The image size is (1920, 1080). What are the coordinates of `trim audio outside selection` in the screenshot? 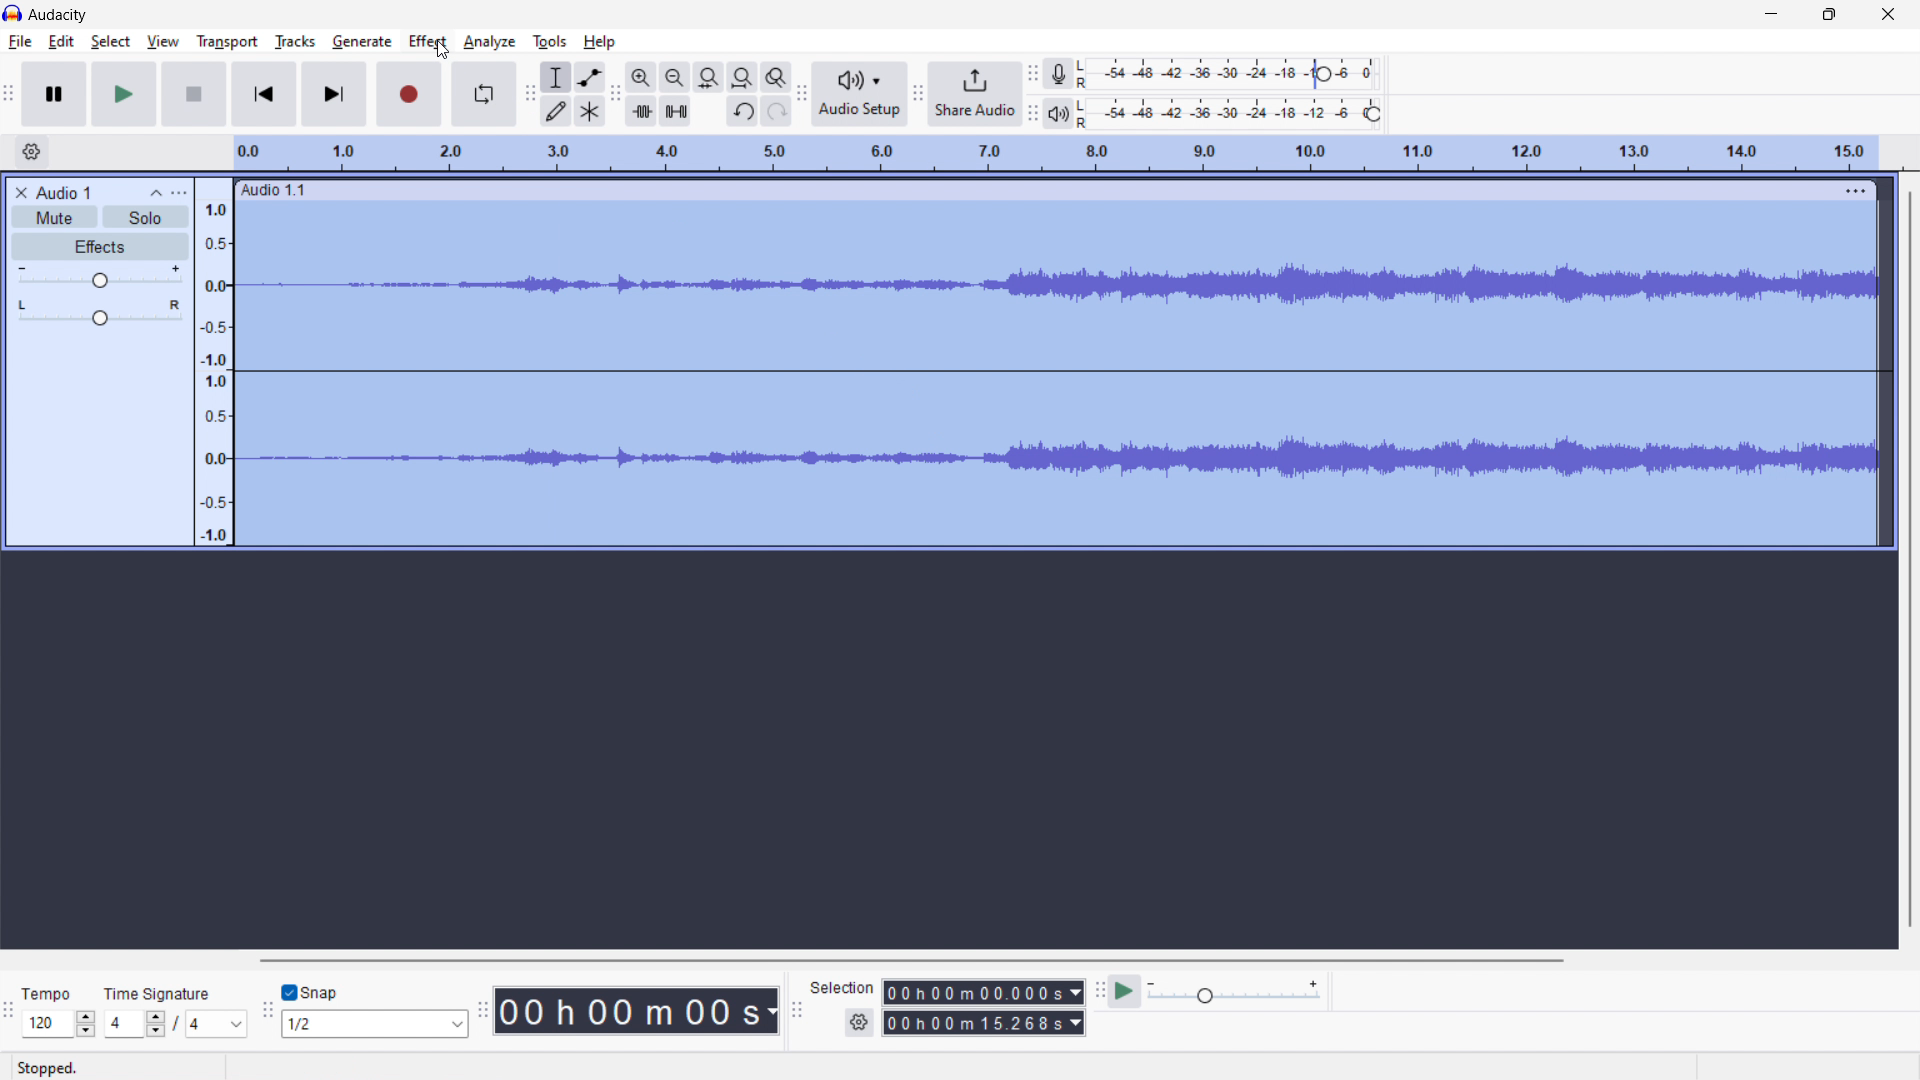 It's located at (641, 111).